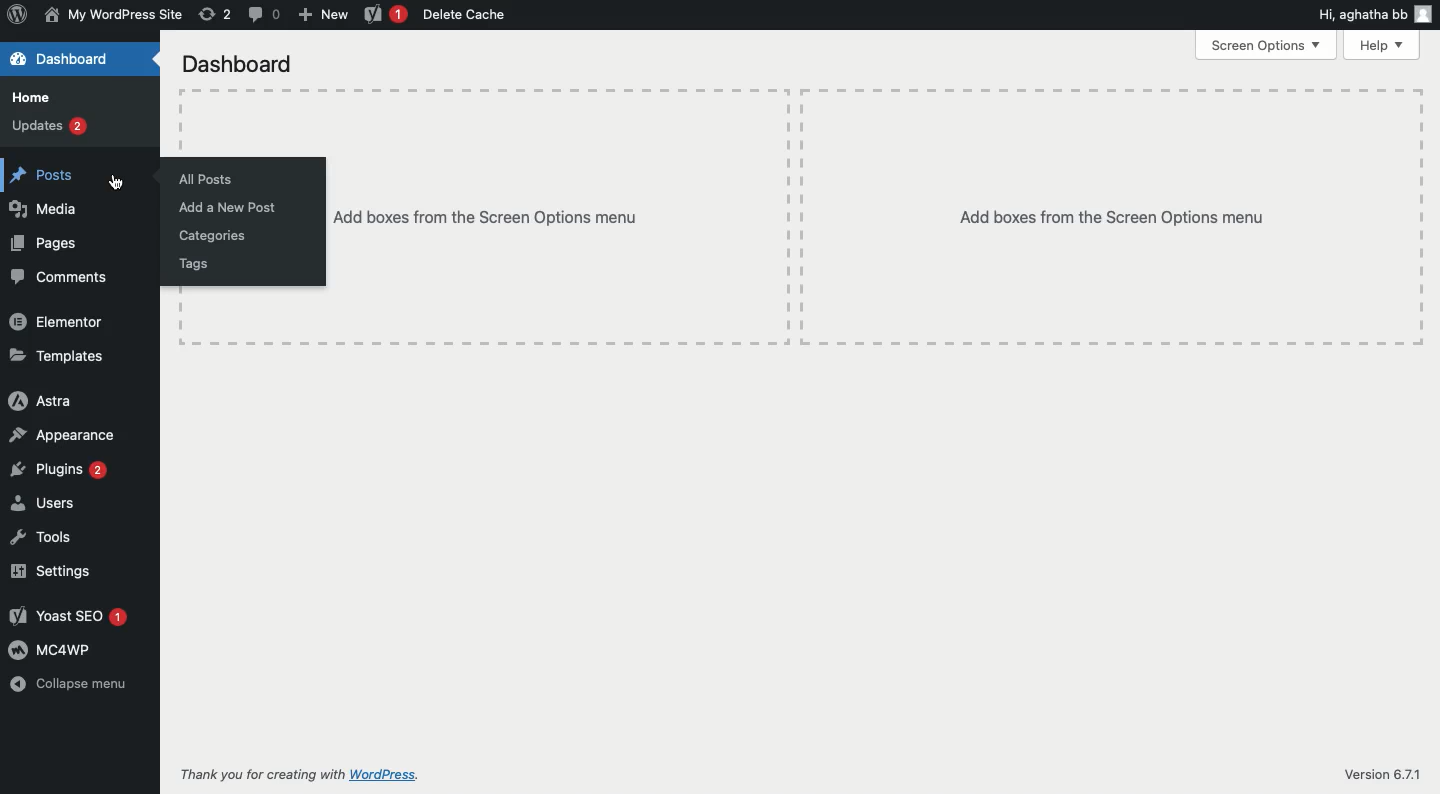 Image resolution: width=1440 pixels, height=794 pixels. What do you see at coordinates (40, 401) in the screenshot?
I see `Astra` at bounding box center [40, 401].